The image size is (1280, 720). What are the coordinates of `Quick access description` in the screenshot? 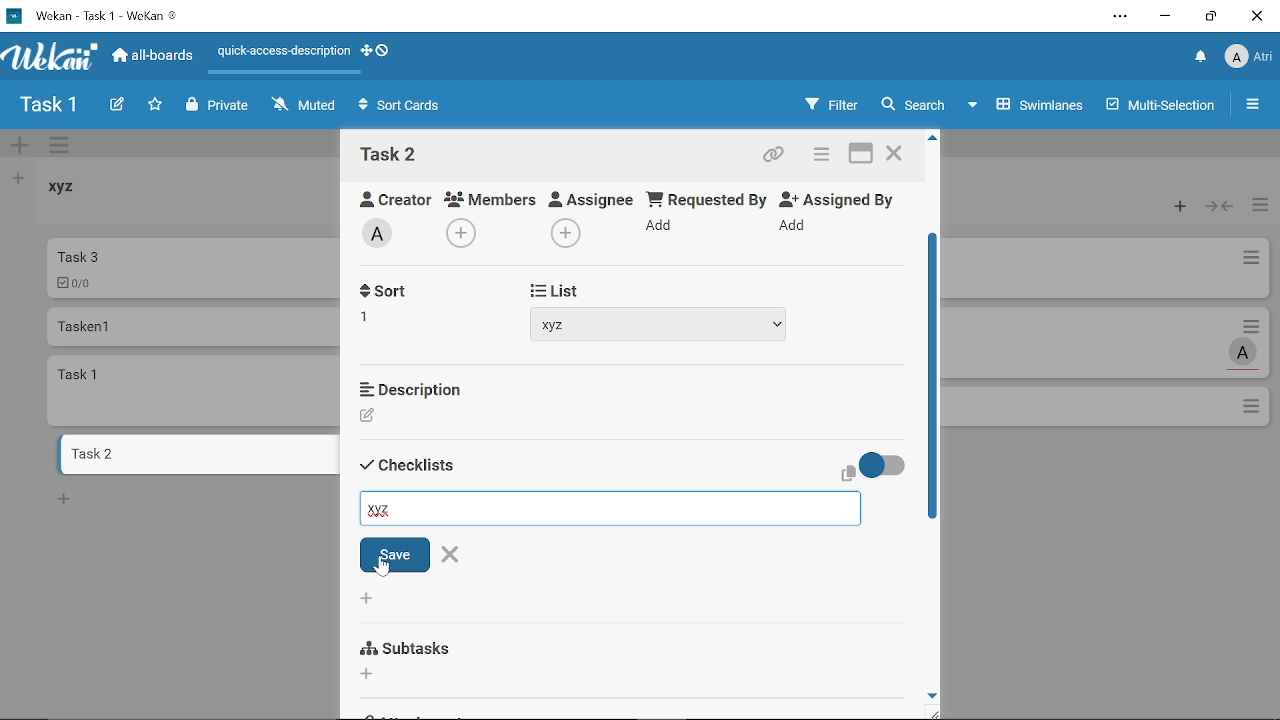 It's located at (280, 55).